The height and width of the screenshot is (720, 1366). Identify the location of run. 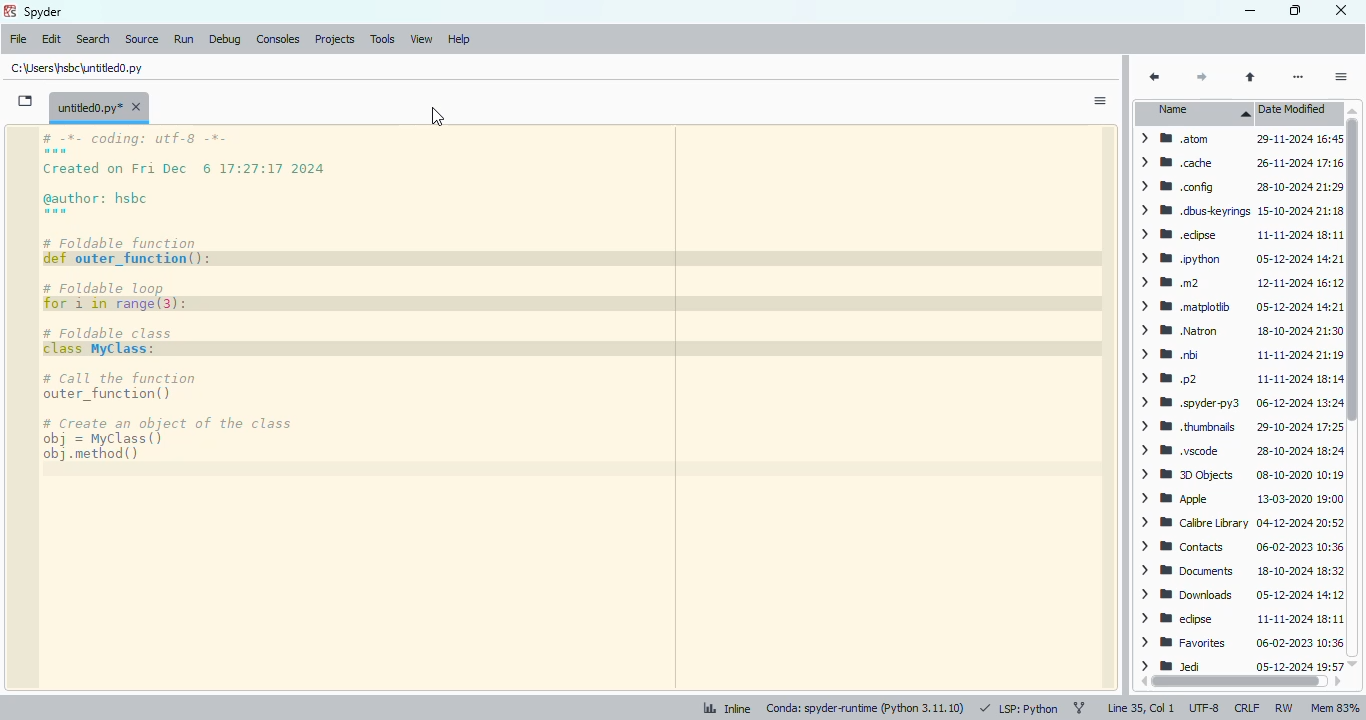
(183, 39).